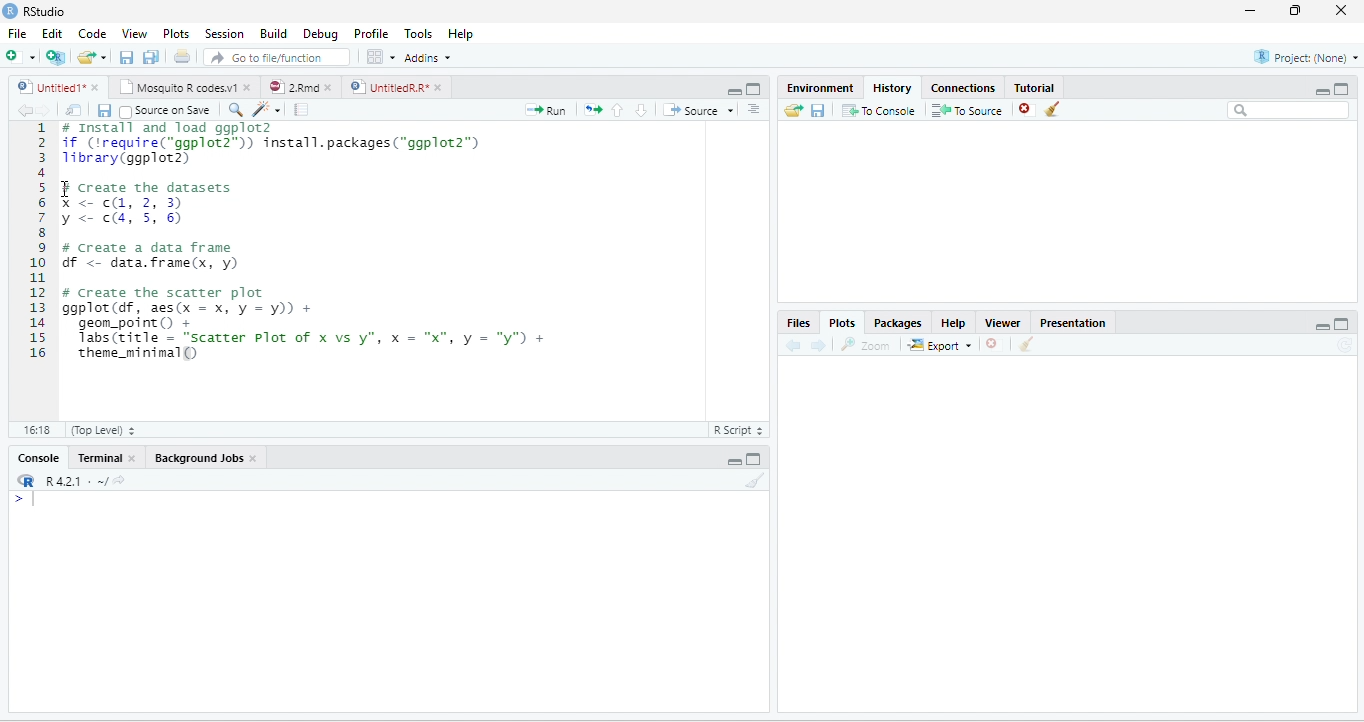 This screenshot has width=1364, height=722. Describe the element at coordinates (1027, 344) in the screenshot. I see `Clear all plots` at that location.